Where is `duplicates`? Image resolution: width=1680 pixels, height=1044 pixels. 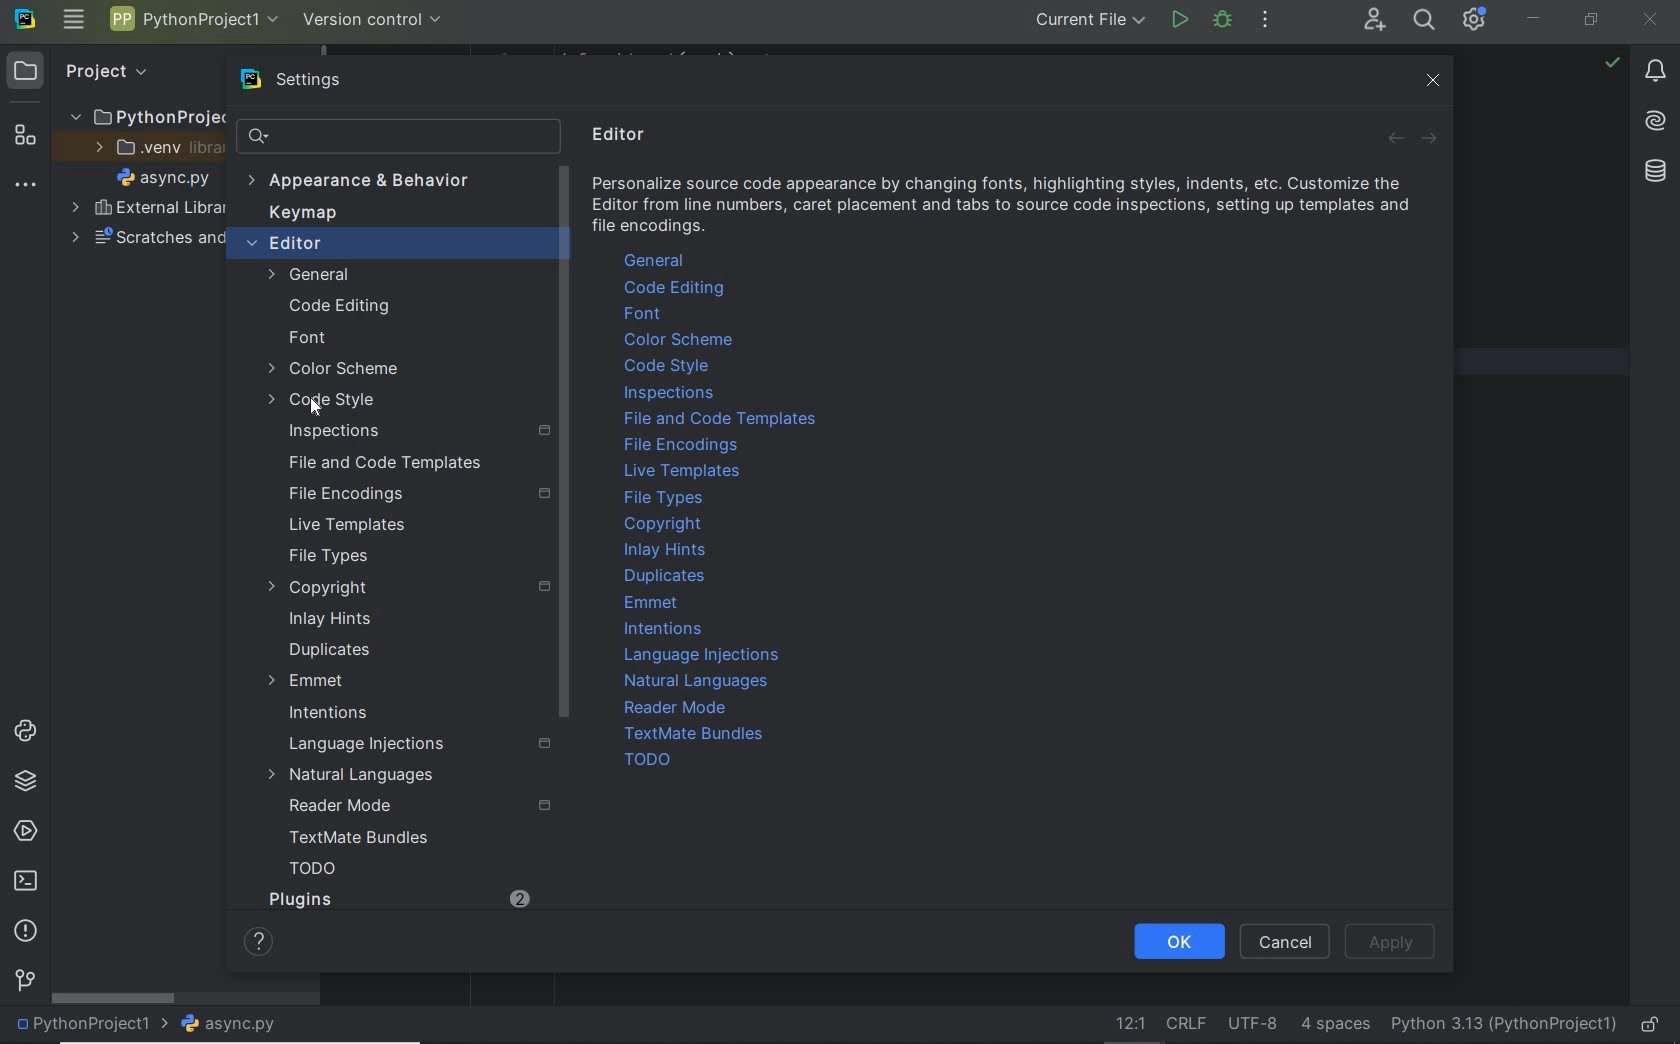
duplicates is located at coordinates (666, 576).